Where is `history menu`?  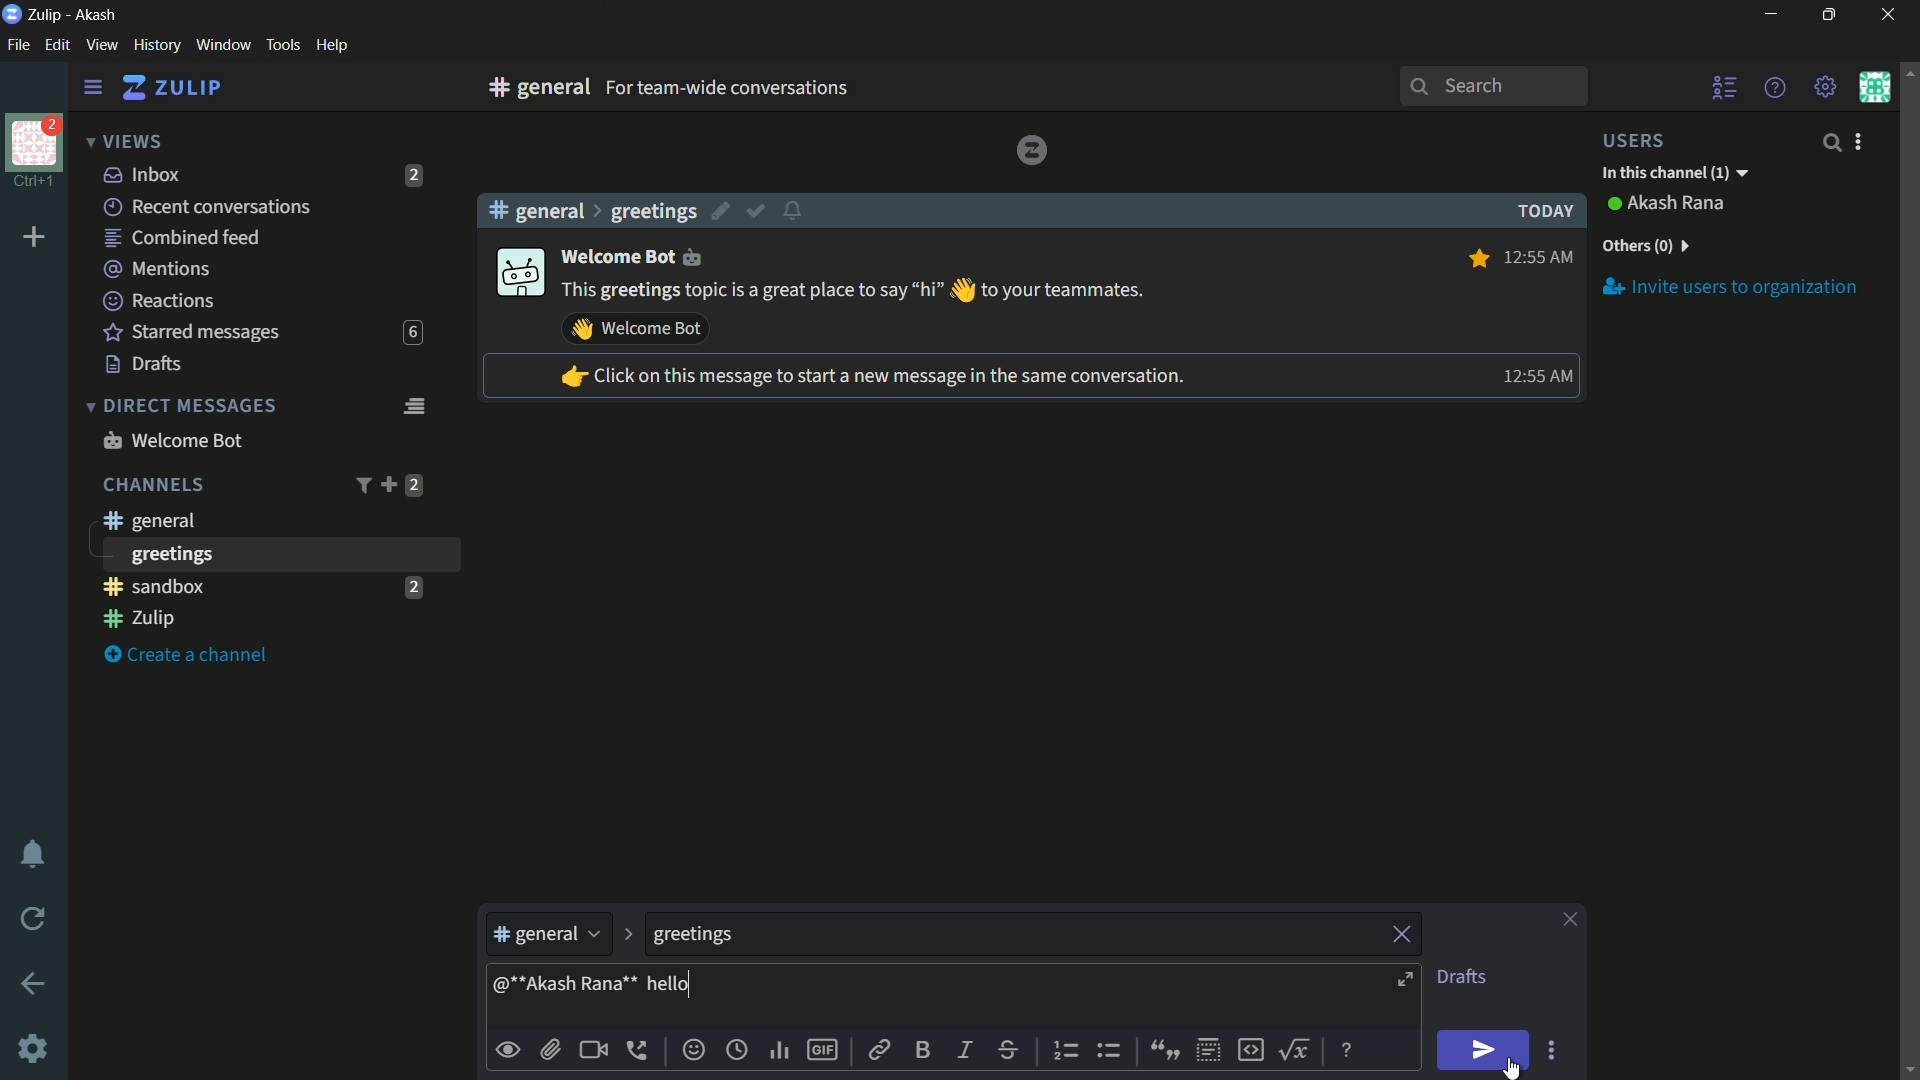 history menu is located at coordinates (157, 44).